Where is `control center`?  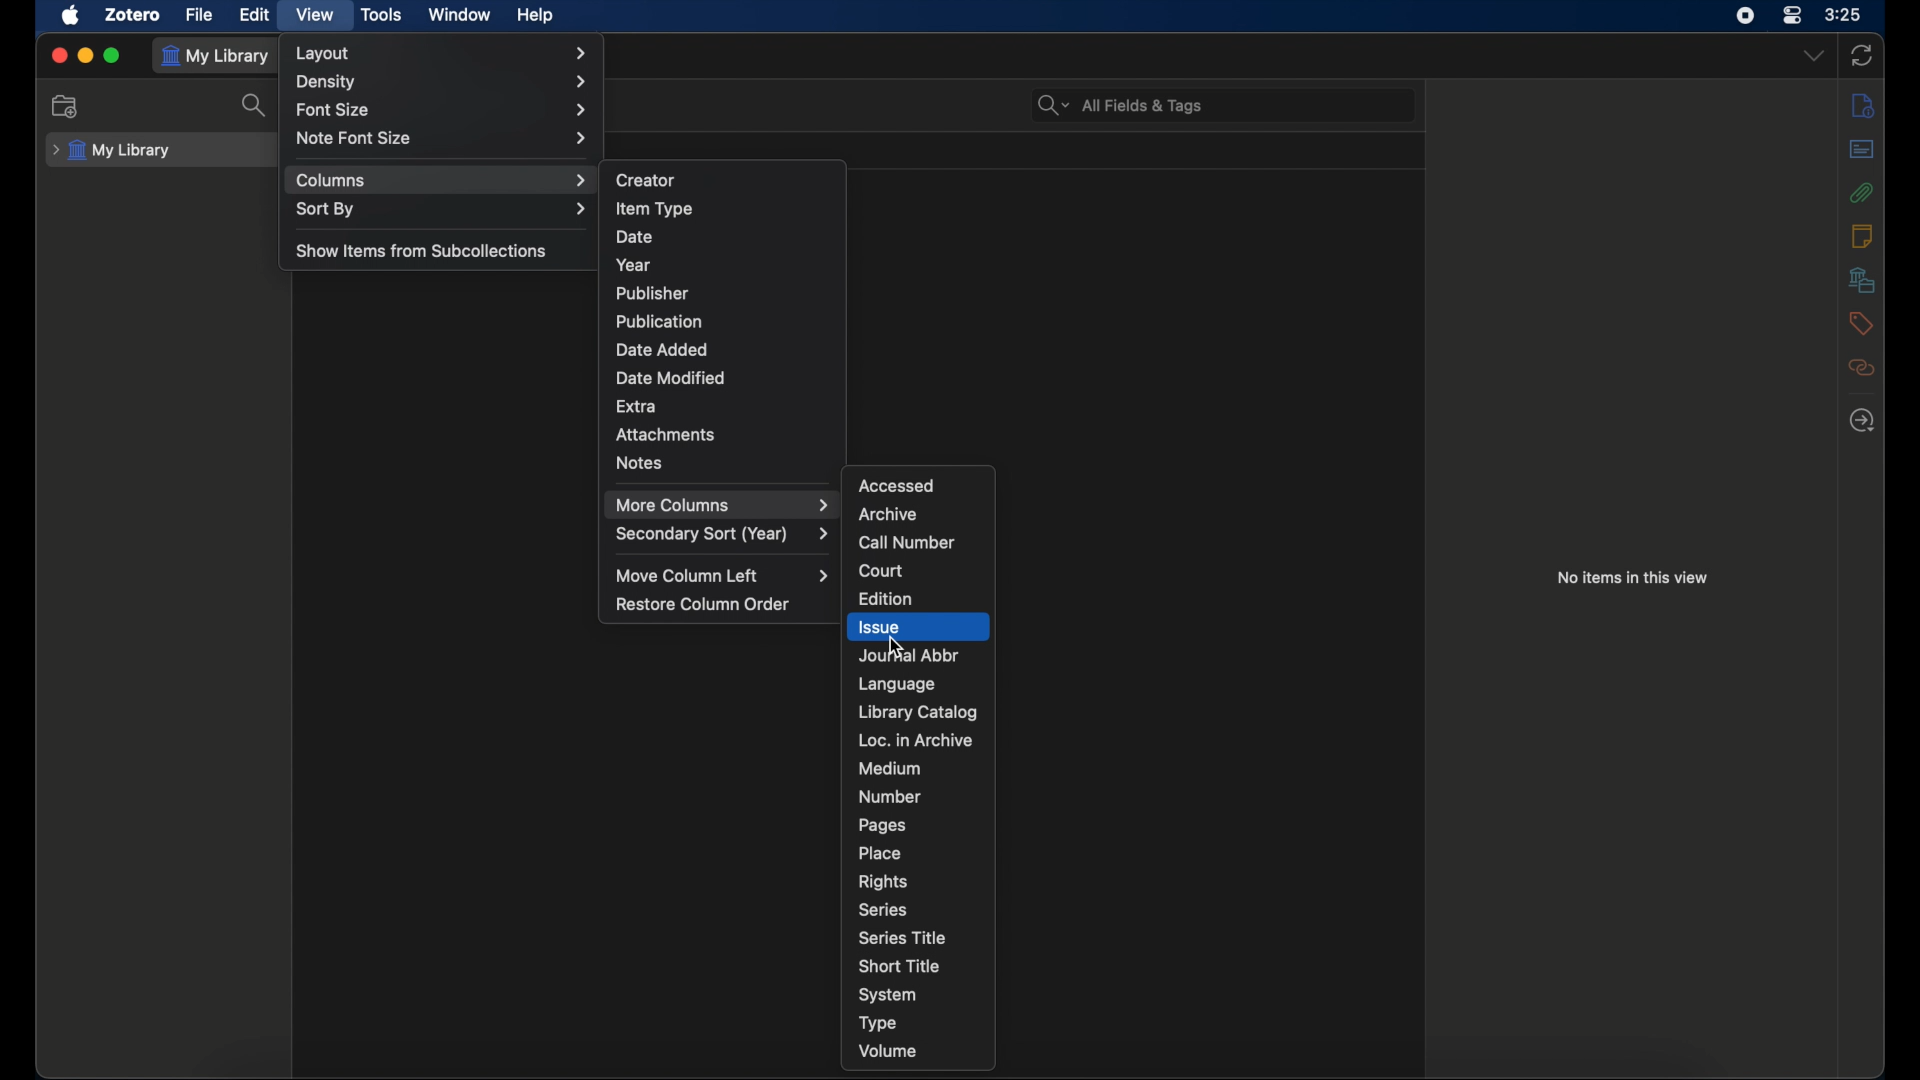
control center is located at coordinates (1793, 16).